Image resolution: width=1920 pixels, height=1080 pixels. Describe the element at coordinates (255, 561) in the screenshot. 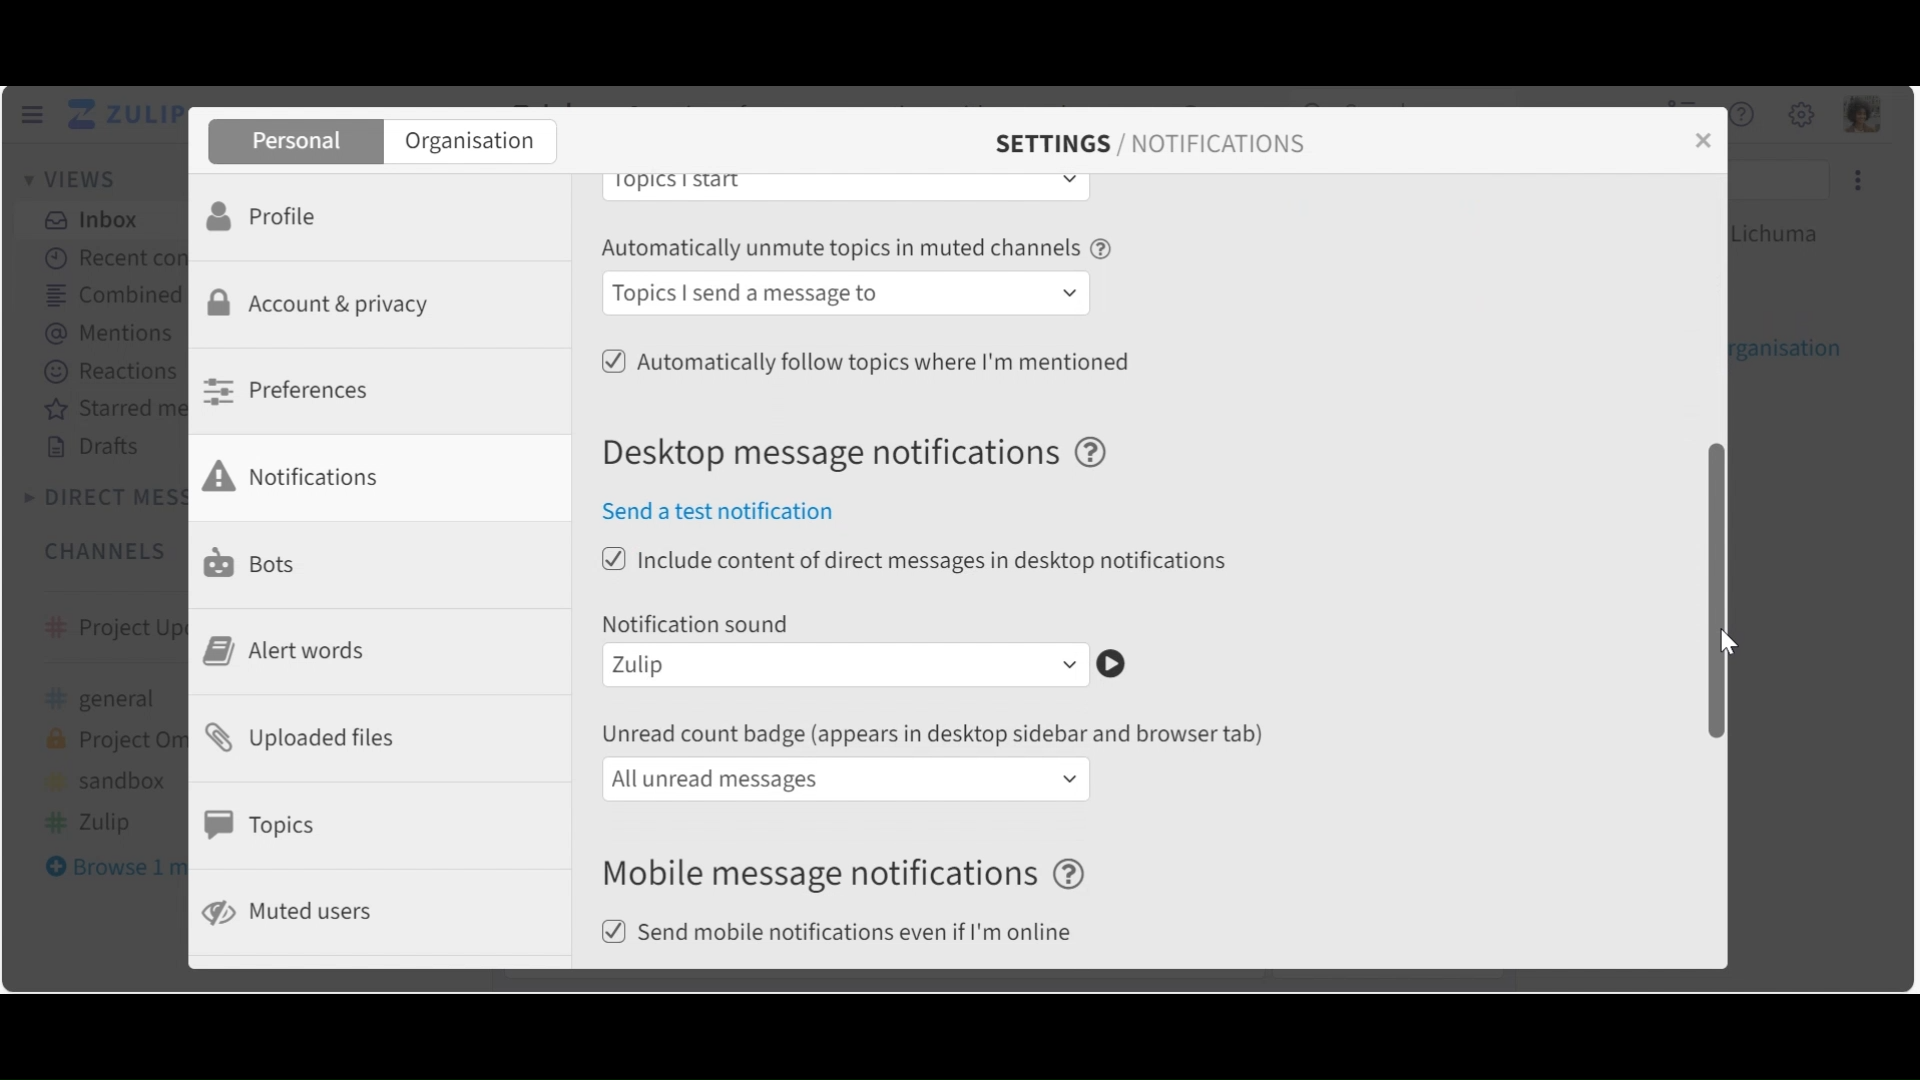

I see `Bots` at that location.